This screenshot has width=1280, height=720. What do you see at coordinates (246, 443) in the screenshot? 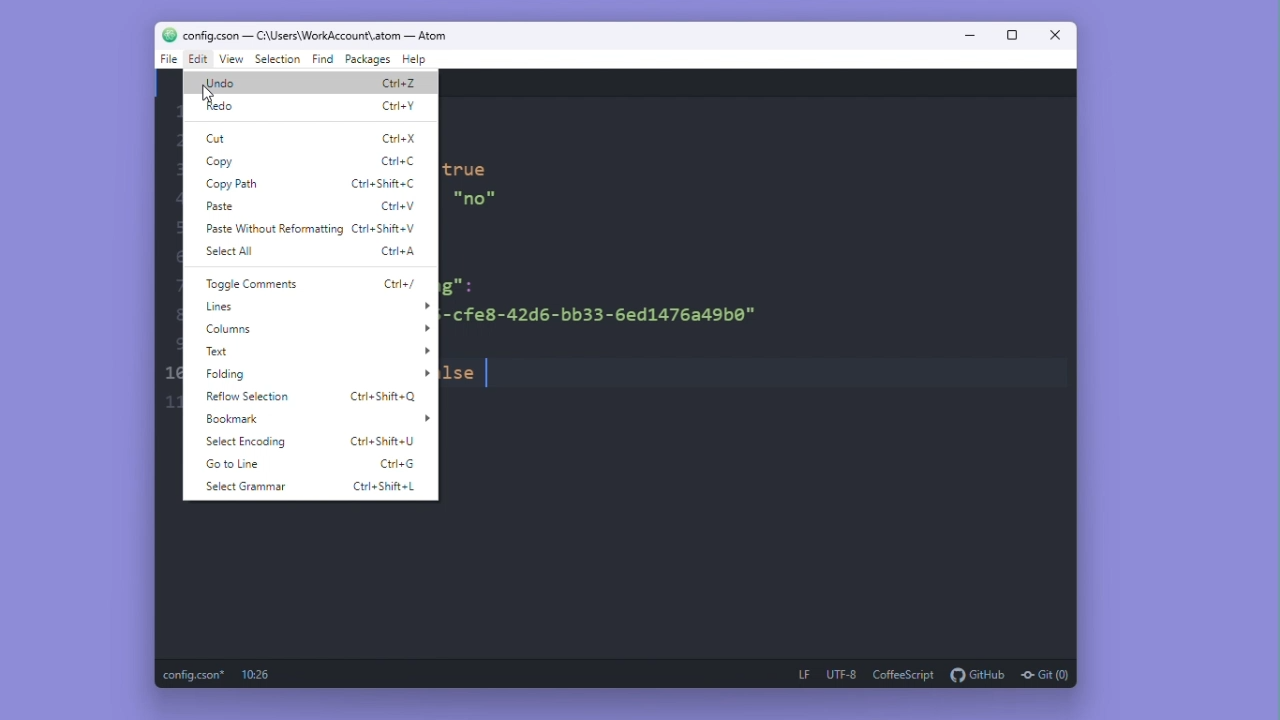
I see `Select encoding` at bounding box center [246, 443].